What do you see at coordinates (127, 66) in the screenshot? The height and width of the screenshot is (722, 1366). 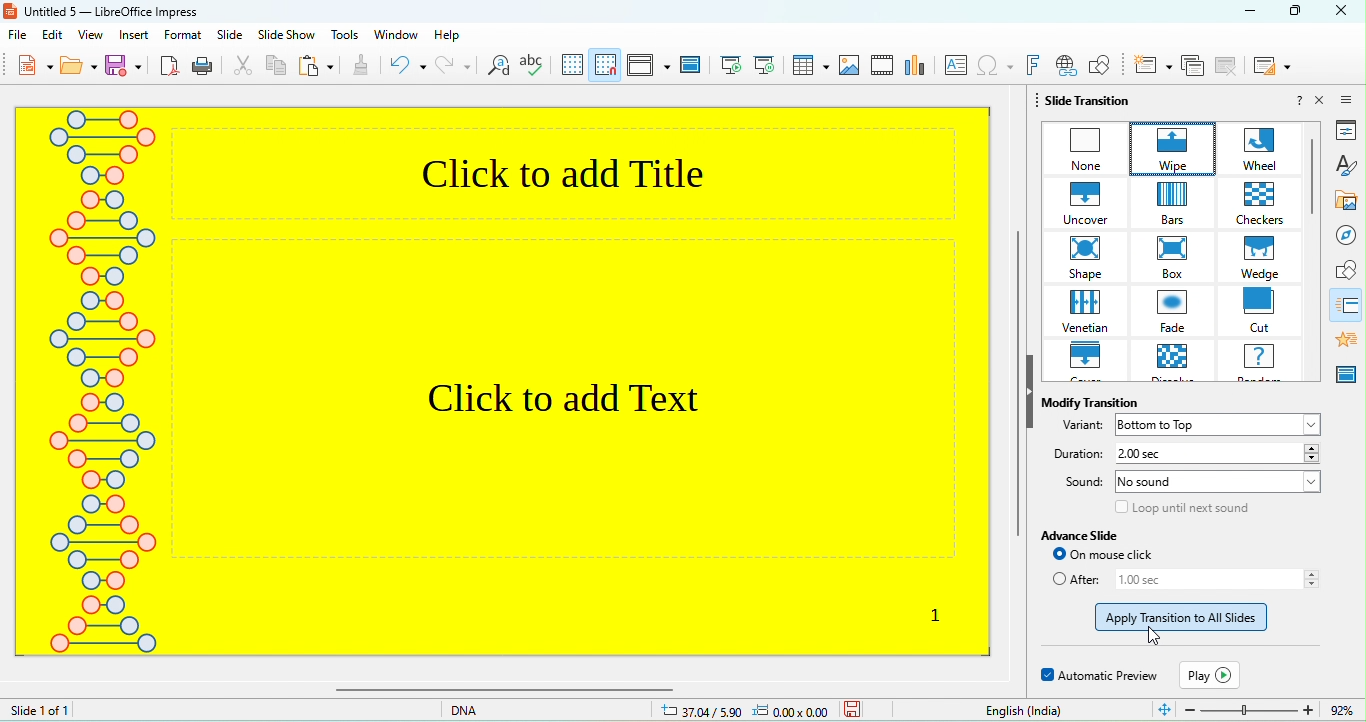 I see `save` at bounding box center [127, 66].